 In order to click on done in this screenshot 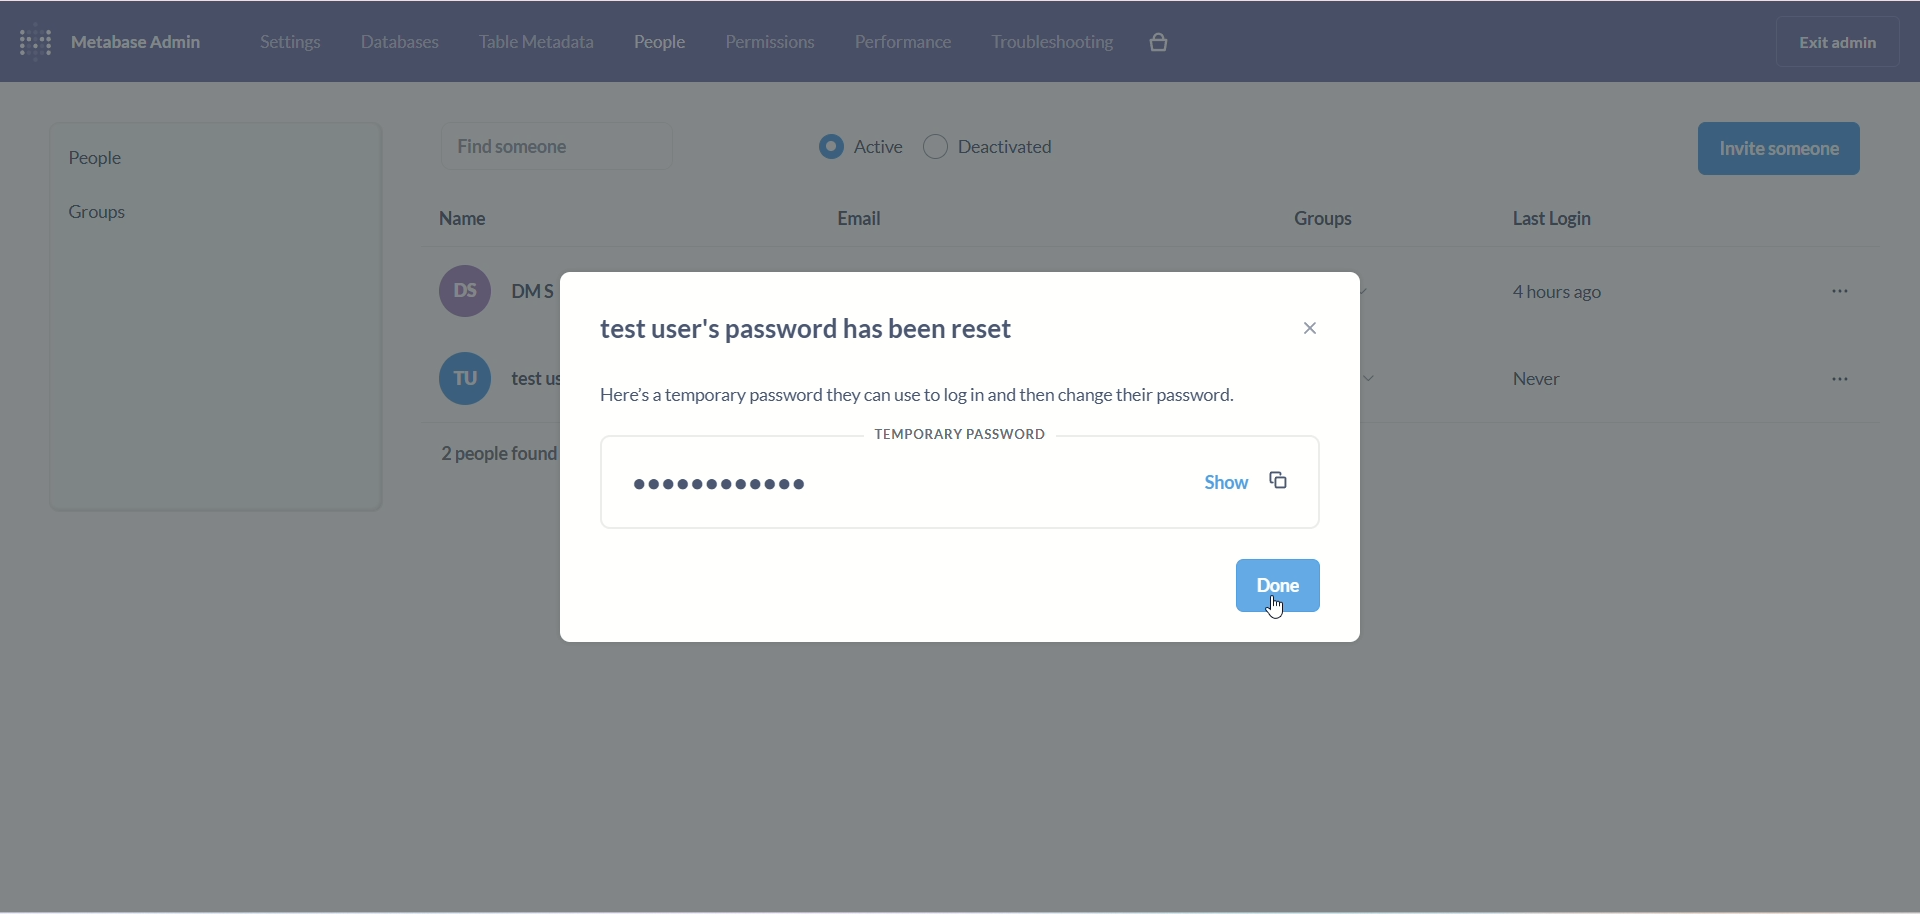, I will do `click(1282, 590)`.